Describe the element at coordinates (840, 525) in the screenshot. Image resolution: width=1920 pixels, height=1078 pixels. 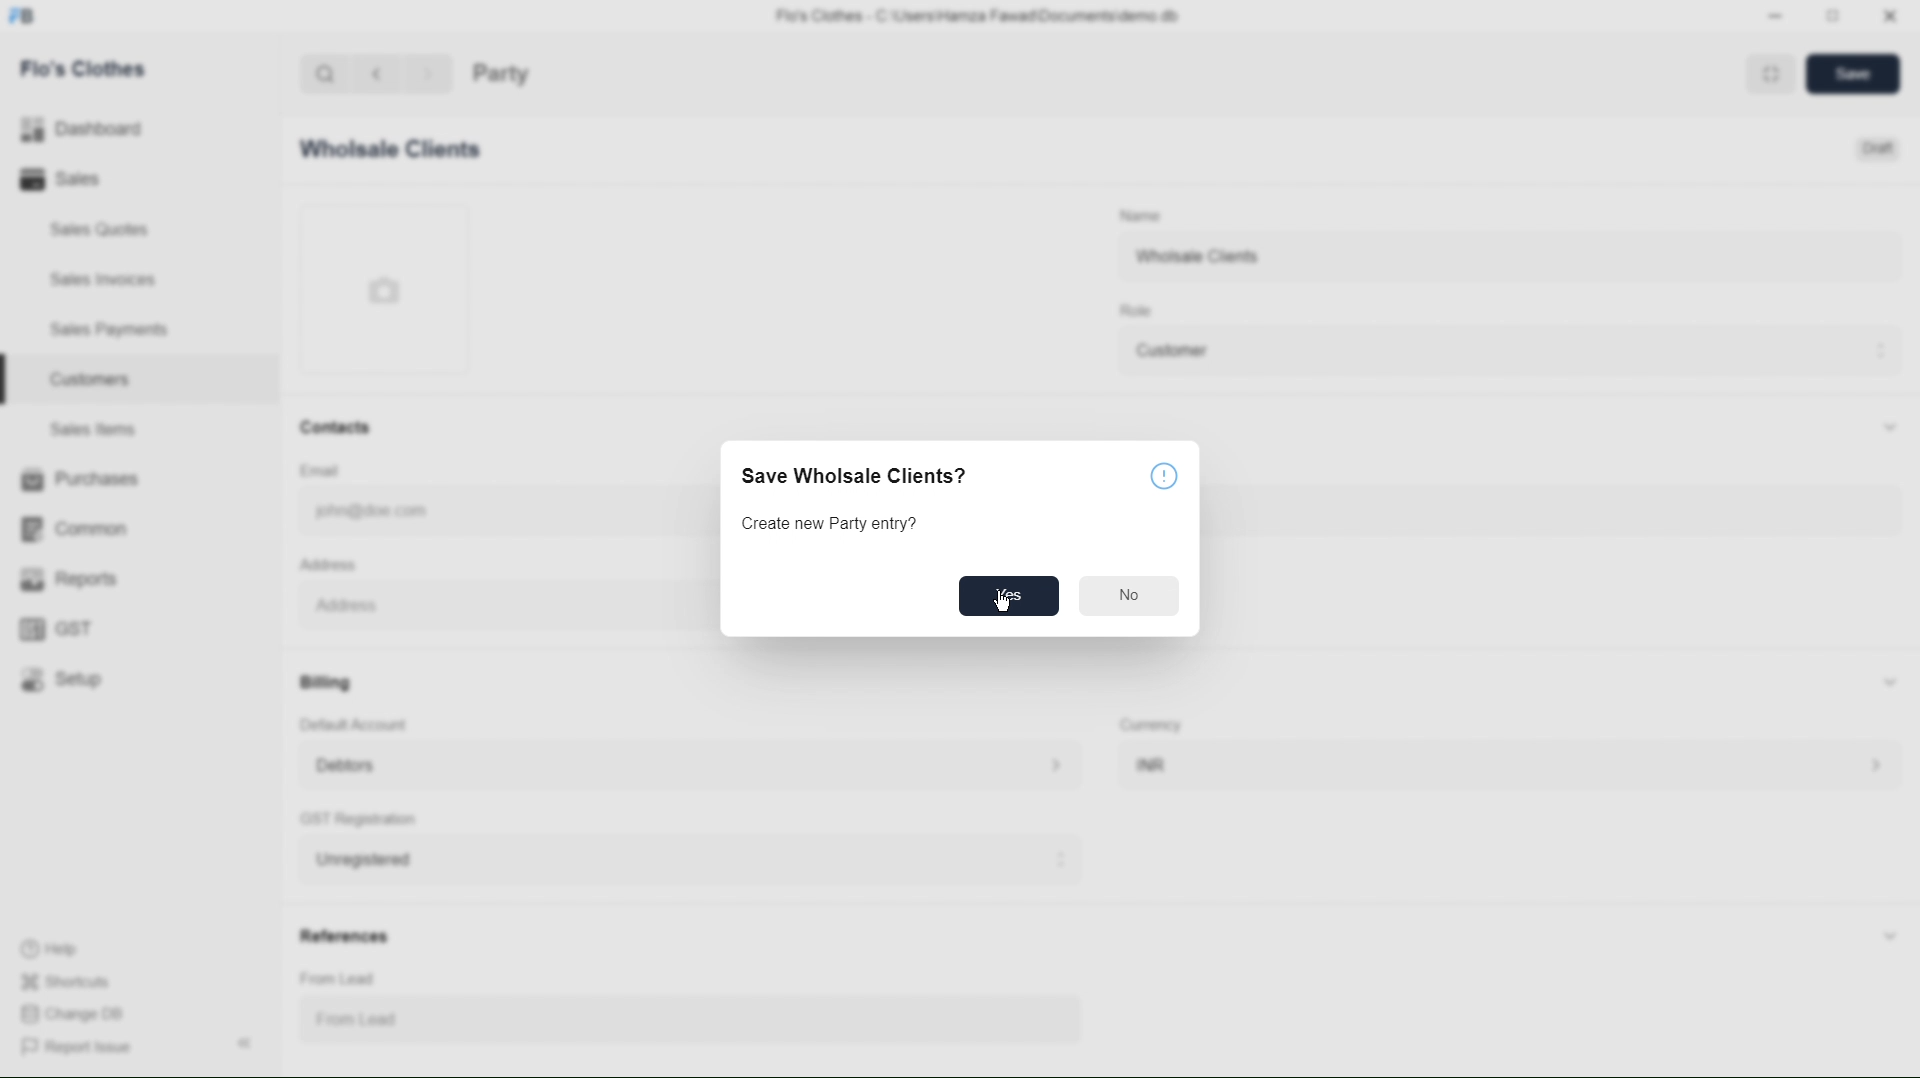
I see `Create new Party entry?` at that location.